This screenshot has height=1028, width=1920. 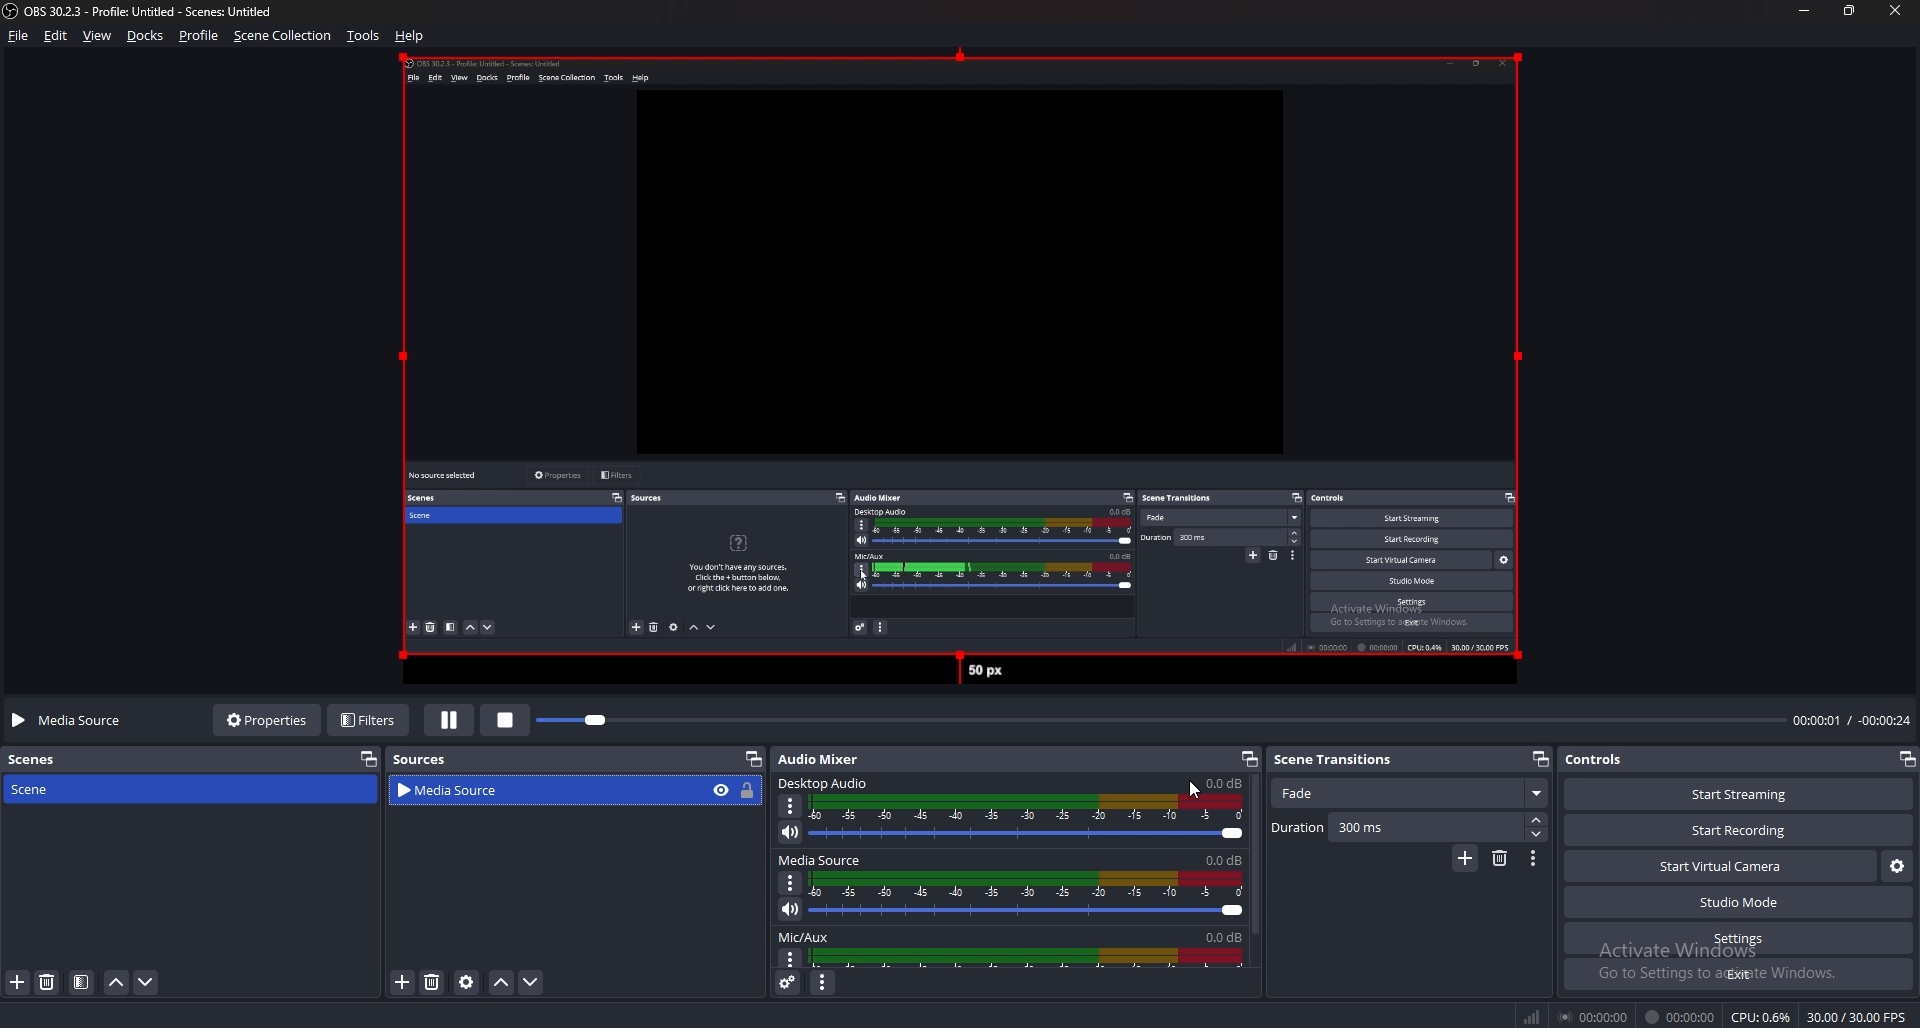 I want to click on Media source, so click(x=66, y=720).